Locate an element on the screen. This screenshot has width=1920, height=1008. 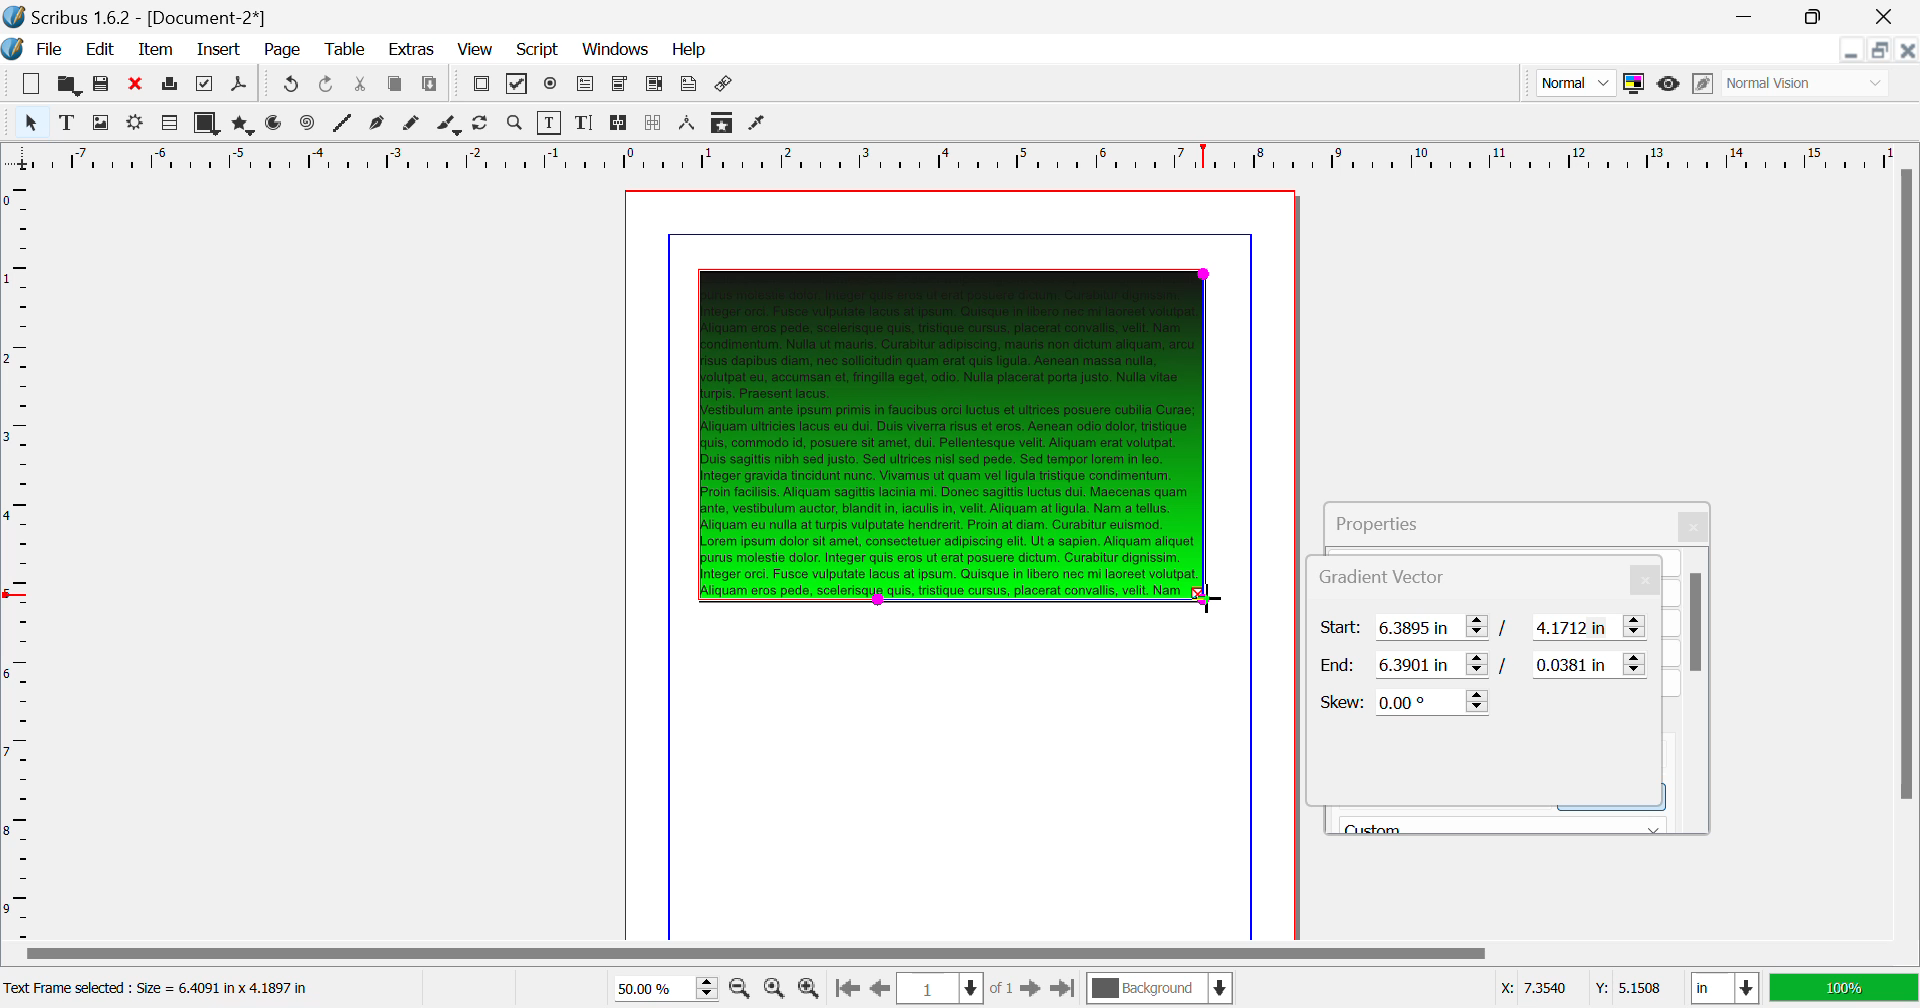
Discard is located at coordinates (136, 84).